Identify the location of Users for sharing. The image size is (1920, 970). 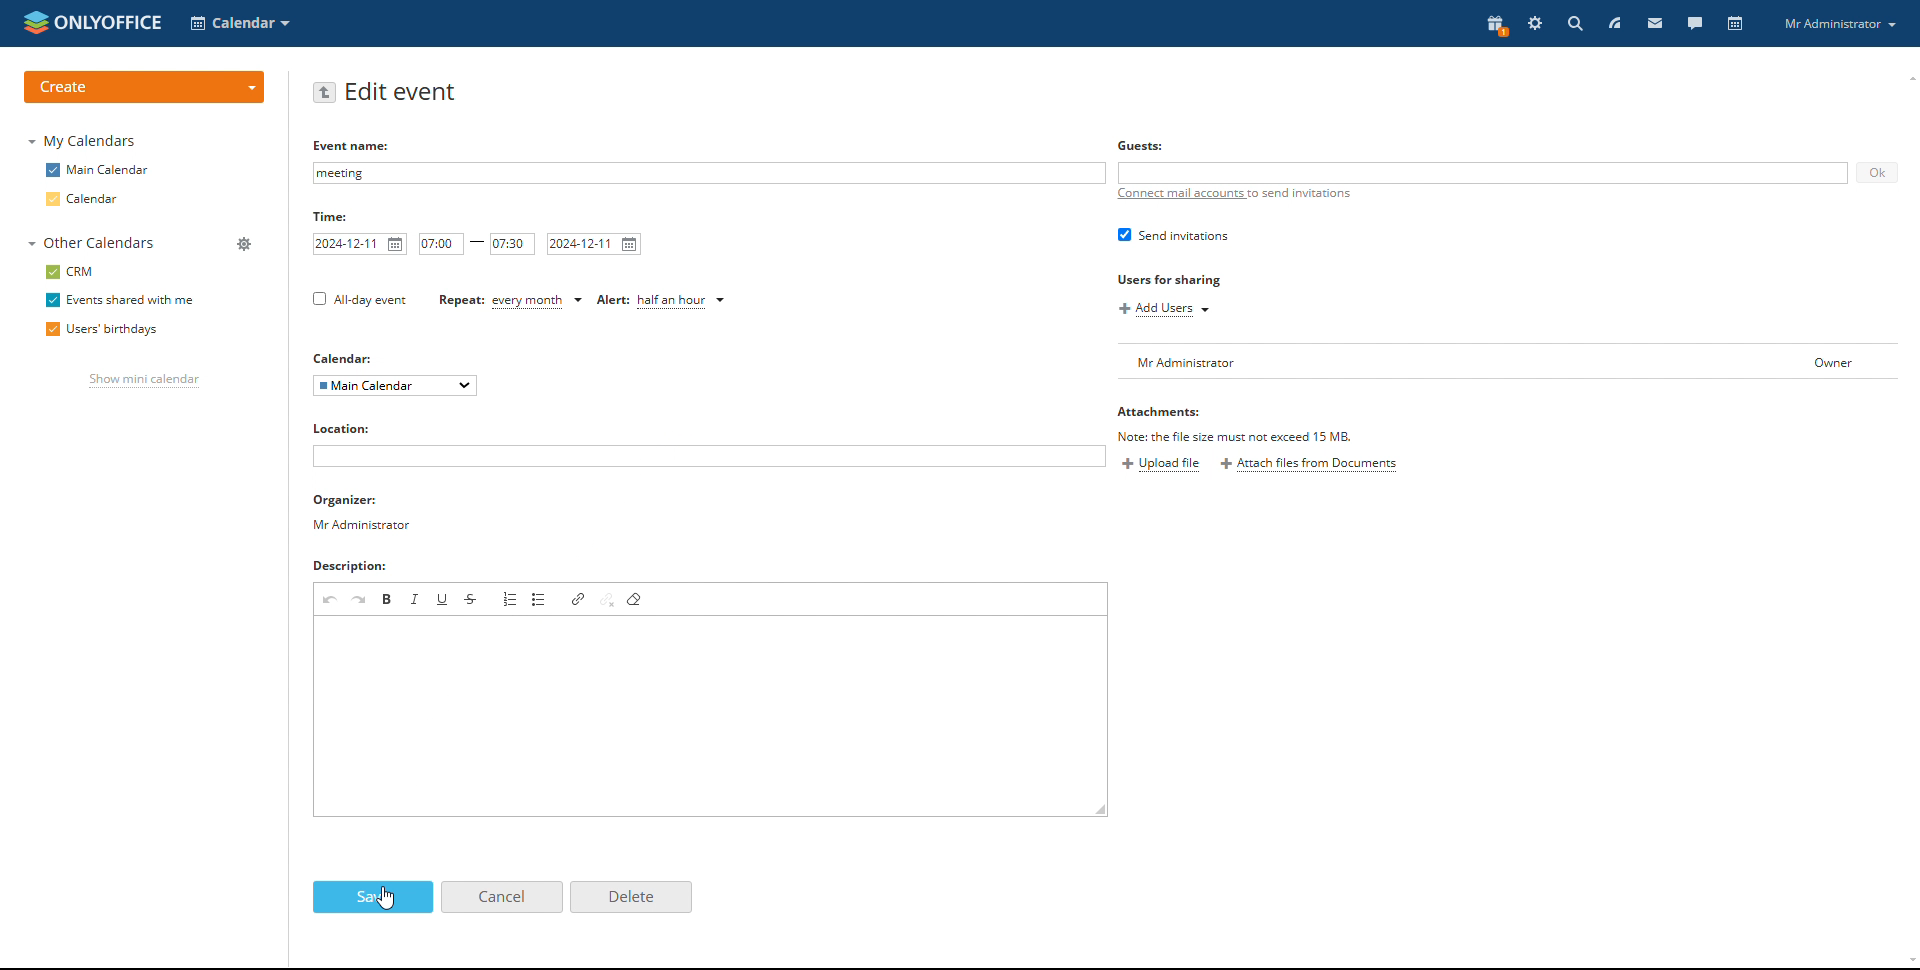
(1182, 280).